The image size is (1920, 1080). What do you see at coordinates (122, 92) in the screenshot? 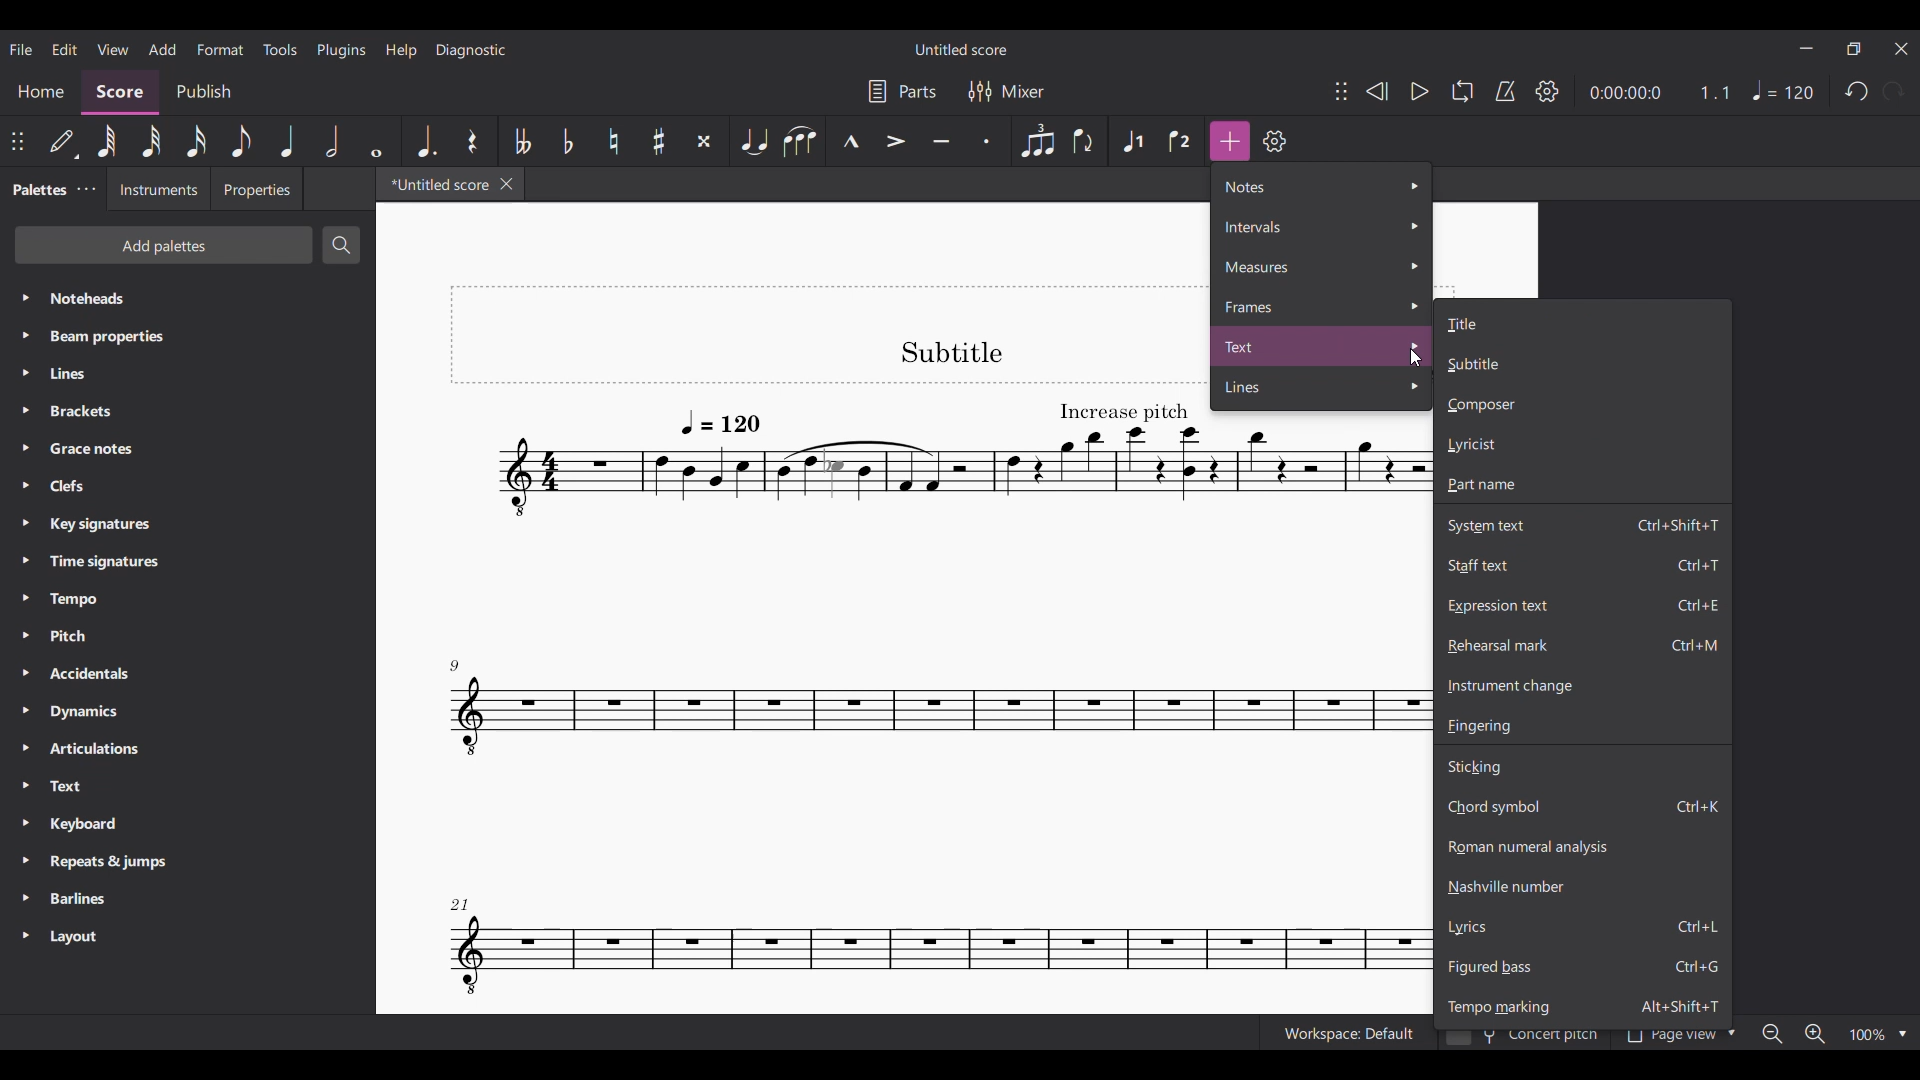
I see `Score, current section highlighted` at bounding box center [122, 92].